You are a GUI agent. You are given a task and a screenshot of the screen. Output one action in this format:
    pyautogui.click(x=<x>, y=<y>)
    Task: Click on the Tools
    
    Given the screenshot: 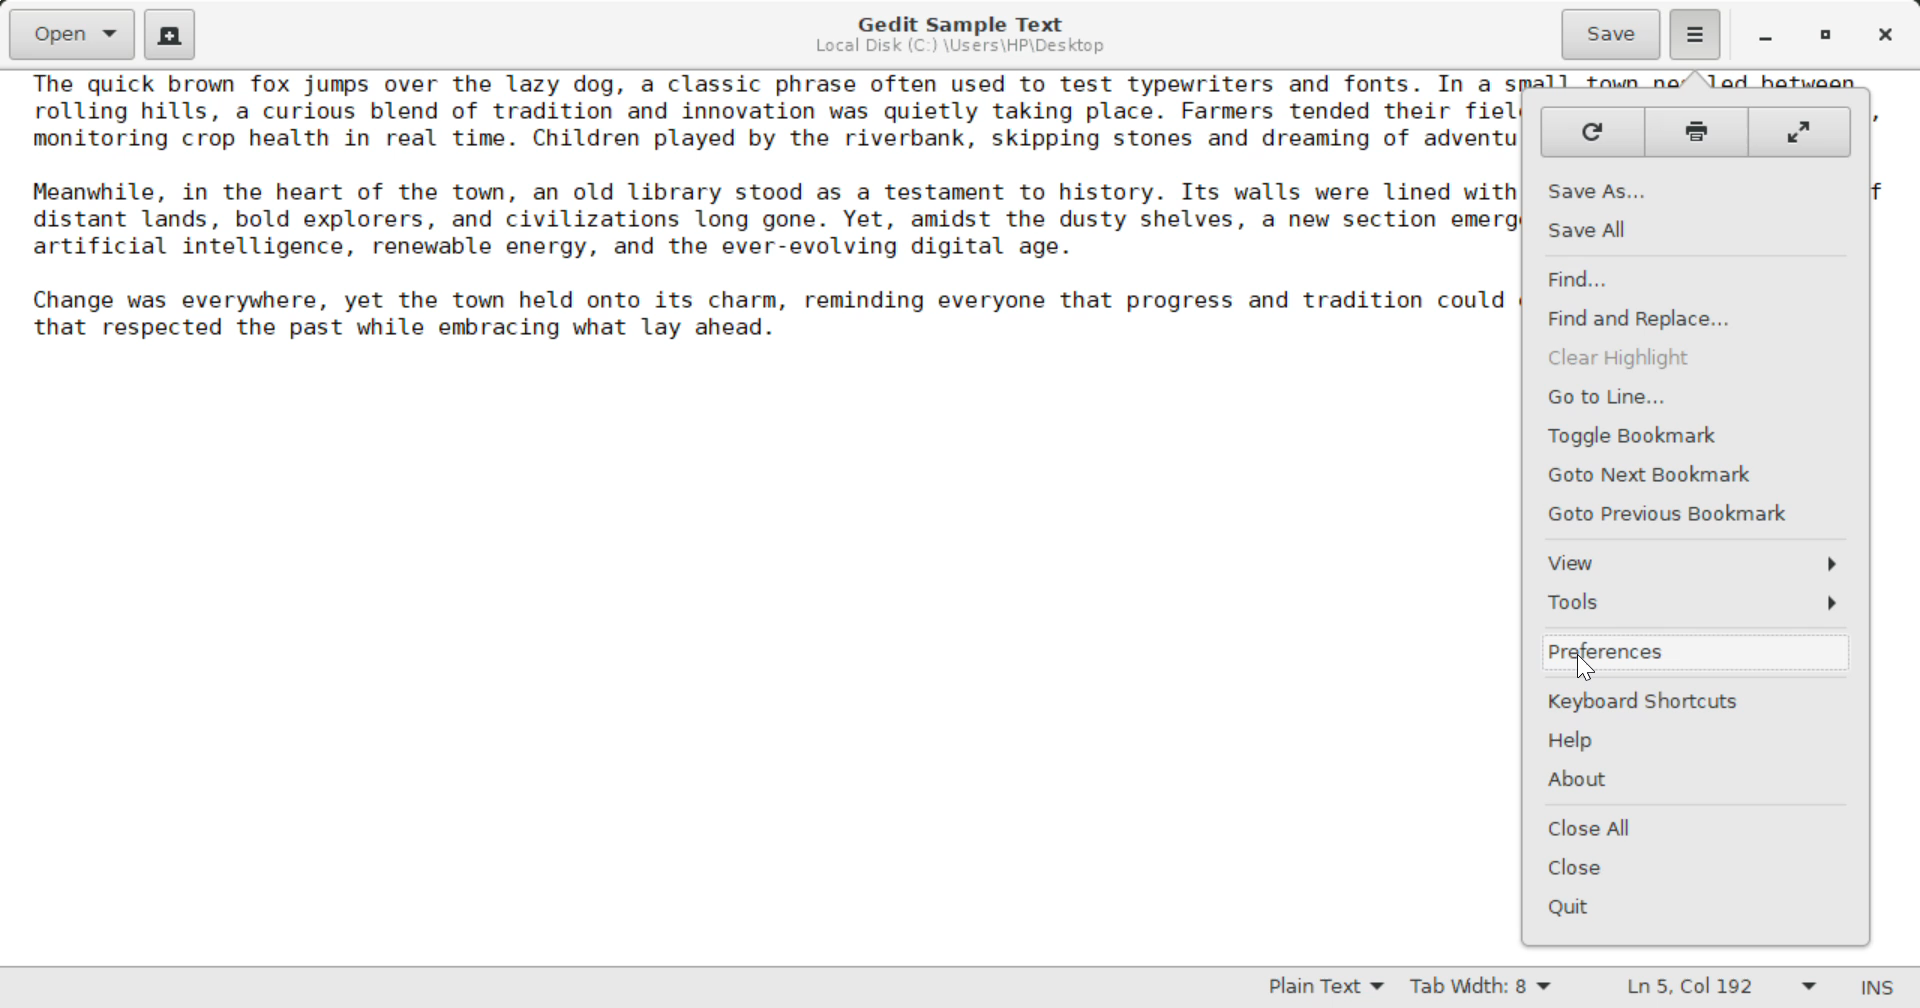 What is the action you would take?
    pyautogui.click(x=1698, y=604)
    